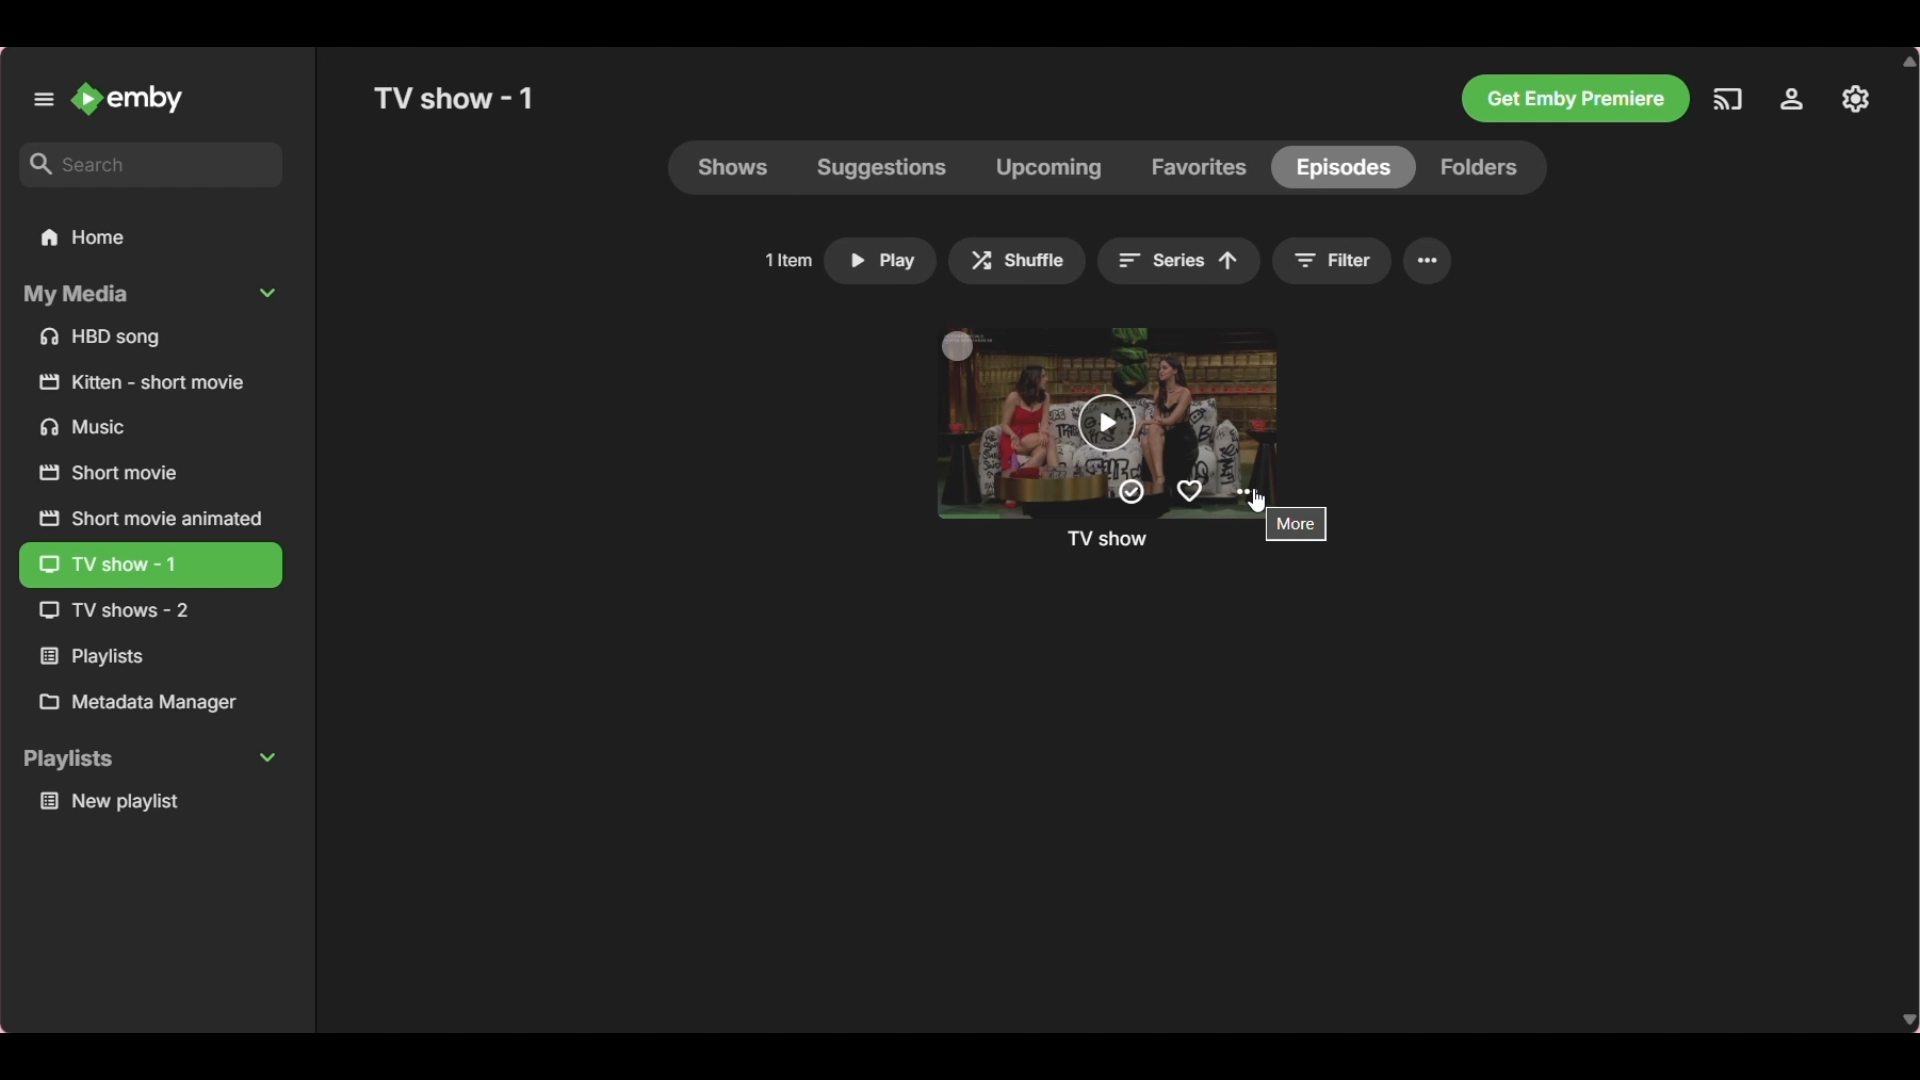 The width and height of the screenshot is (1920, 1080). I want to click on Current selection highlighted, so click(1343, 168).